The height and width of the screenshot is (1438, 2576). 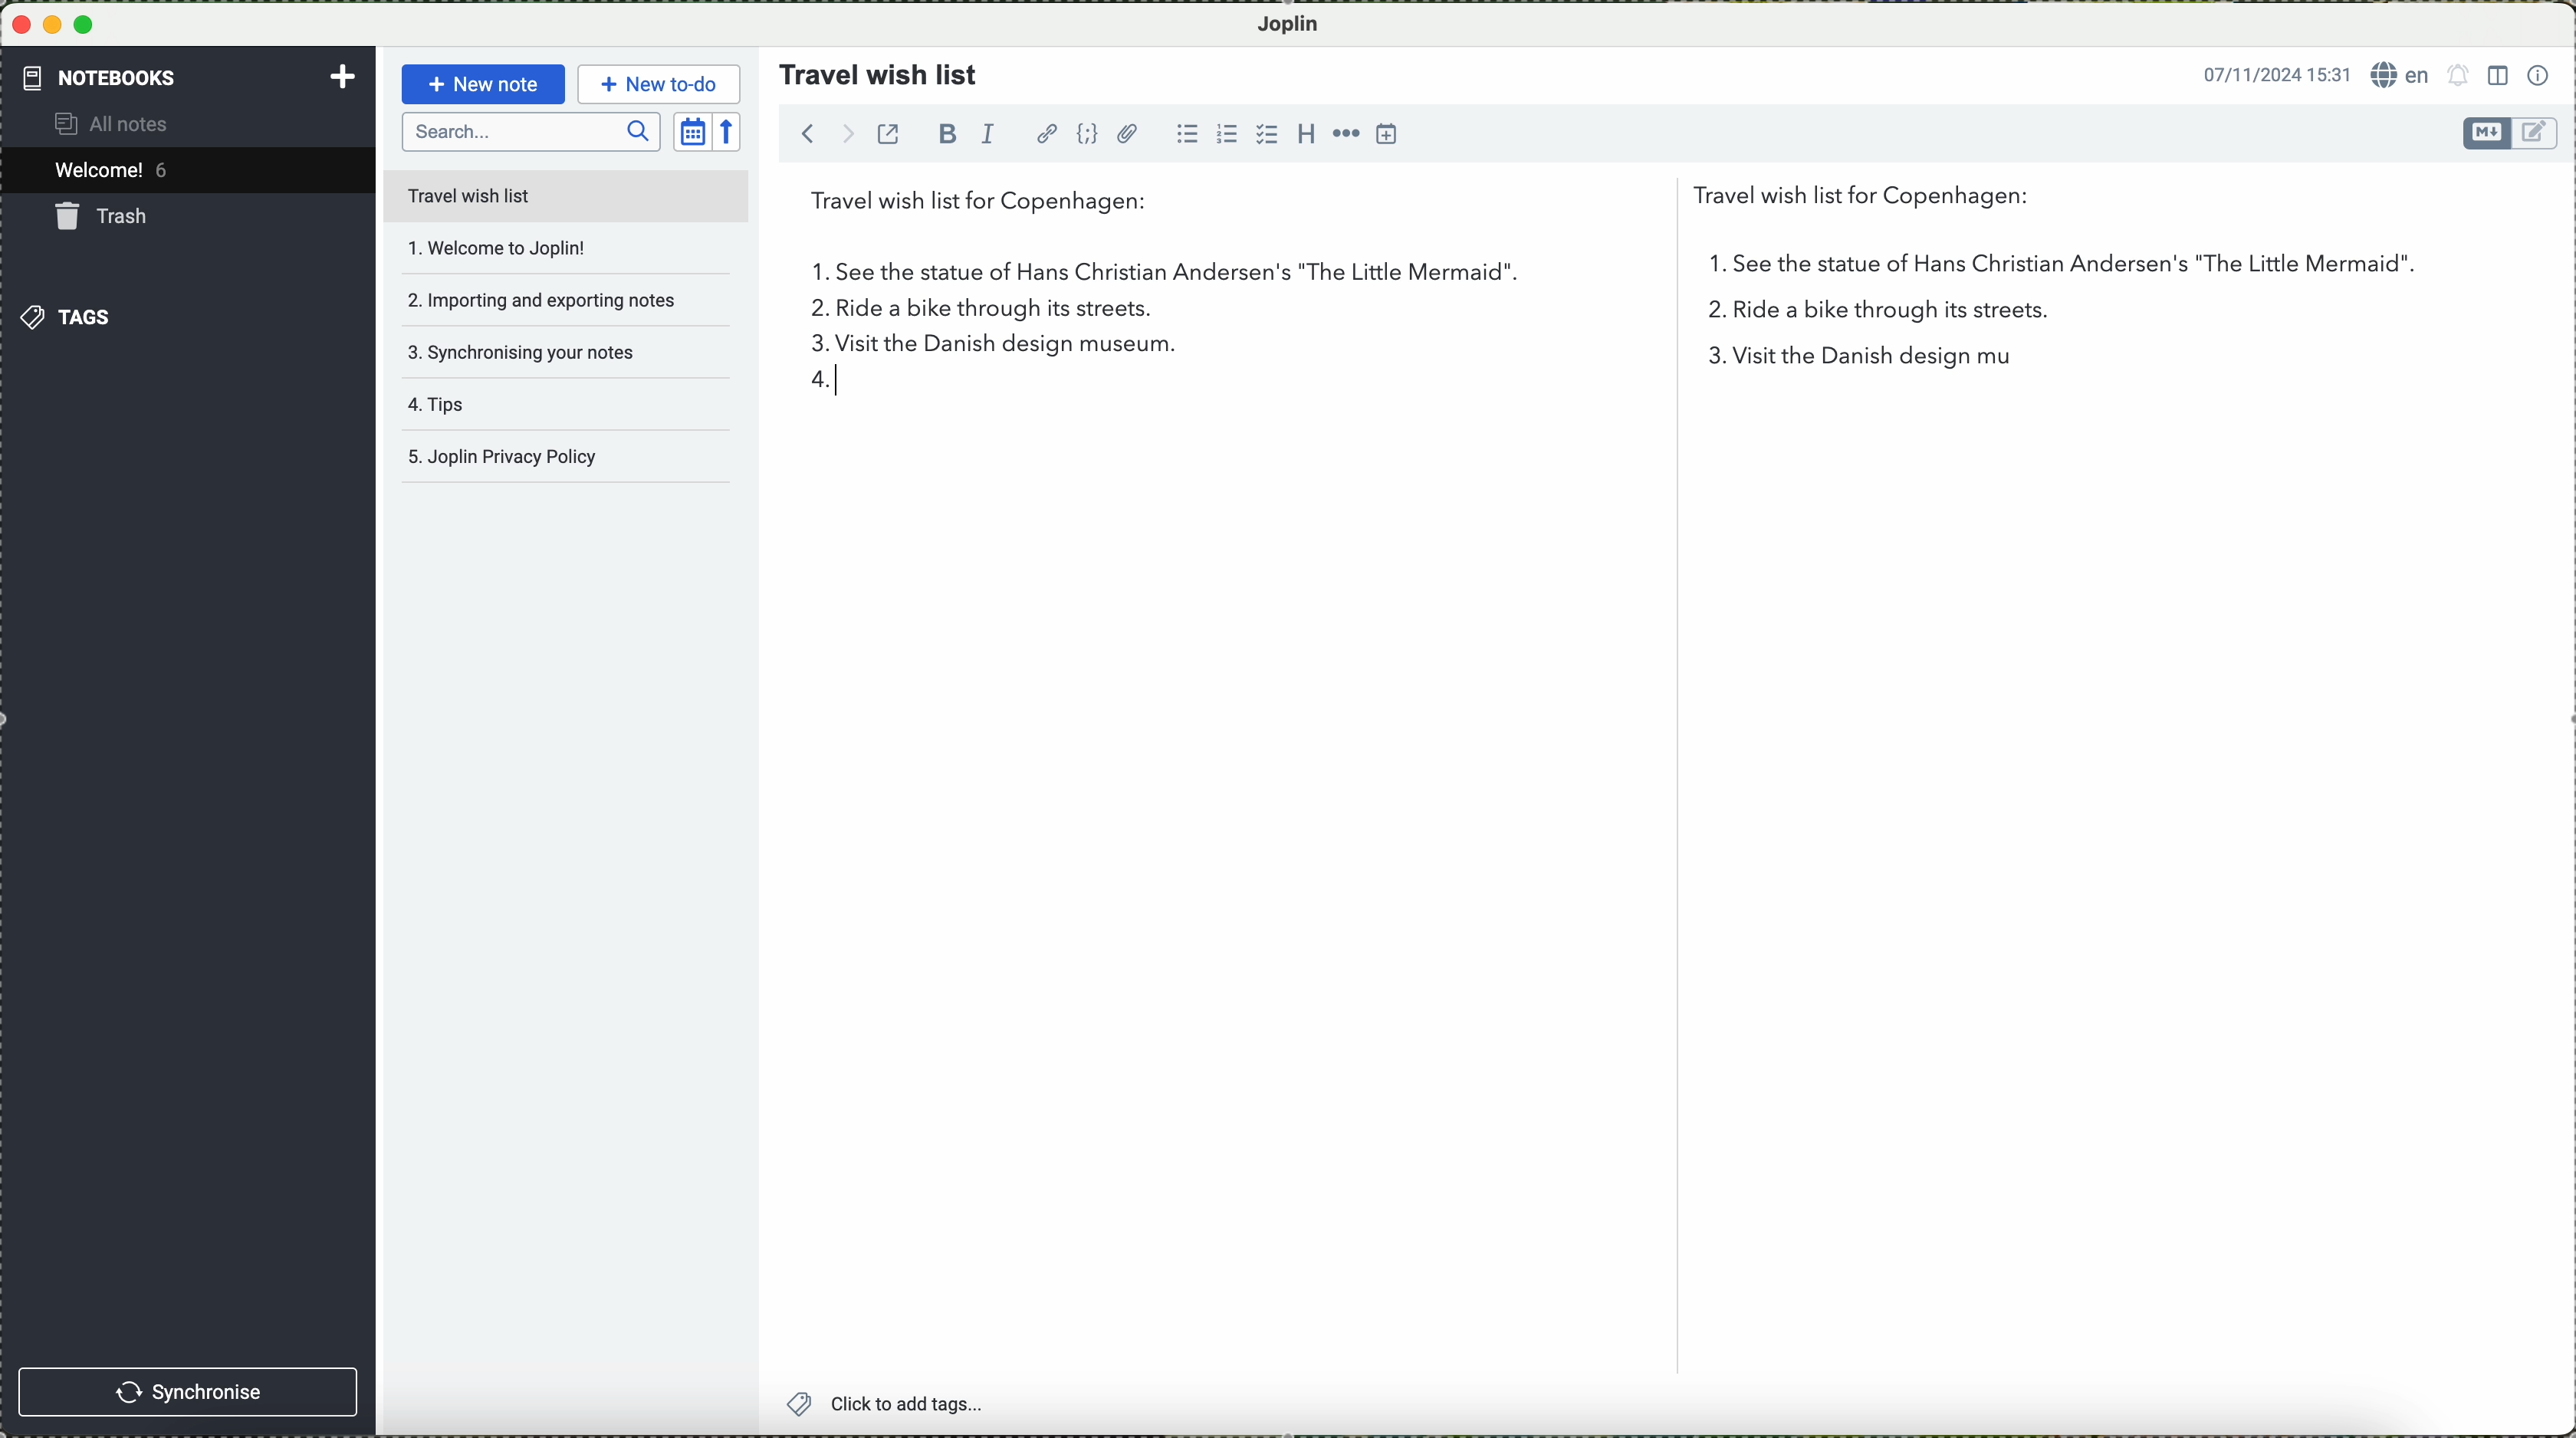 I want to click on heading, so click(x=1303, y=133).